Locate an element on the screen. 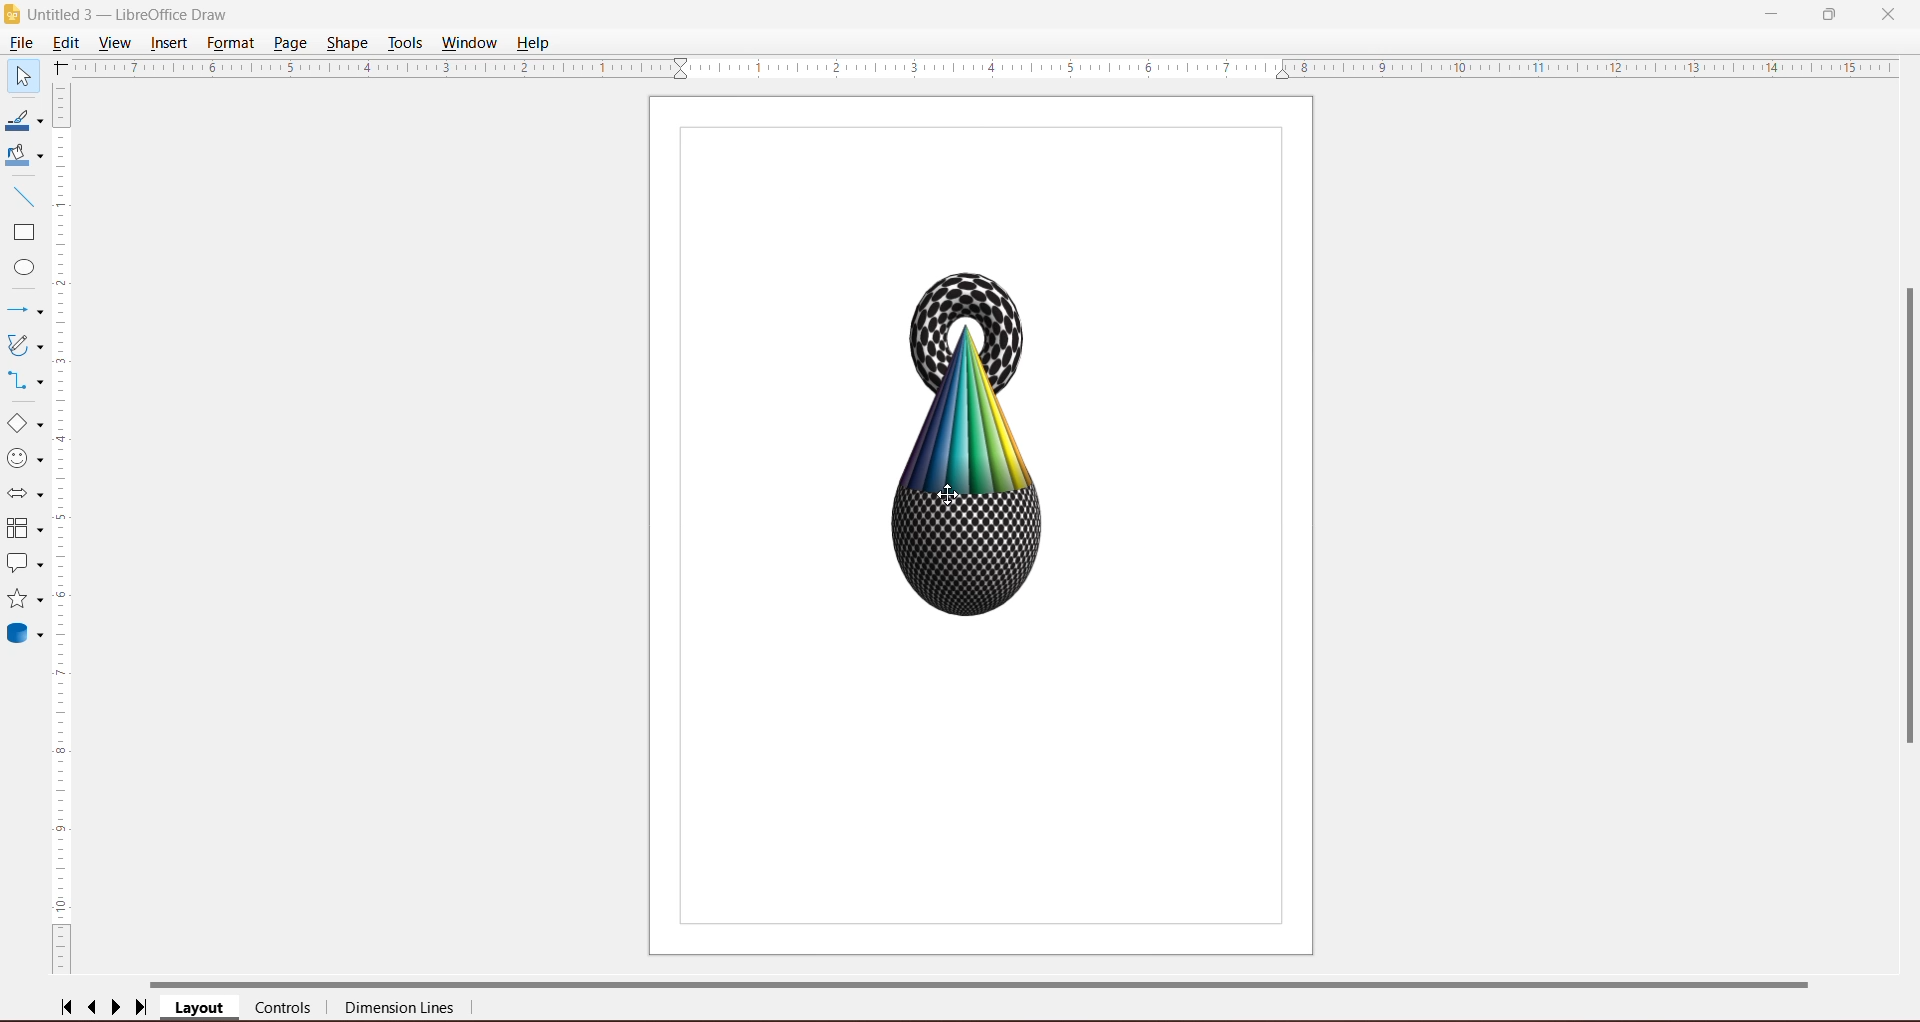 Image resolution: width=1920 pixels, height=1022 pixels. Page is located at coordinates (292, 43).